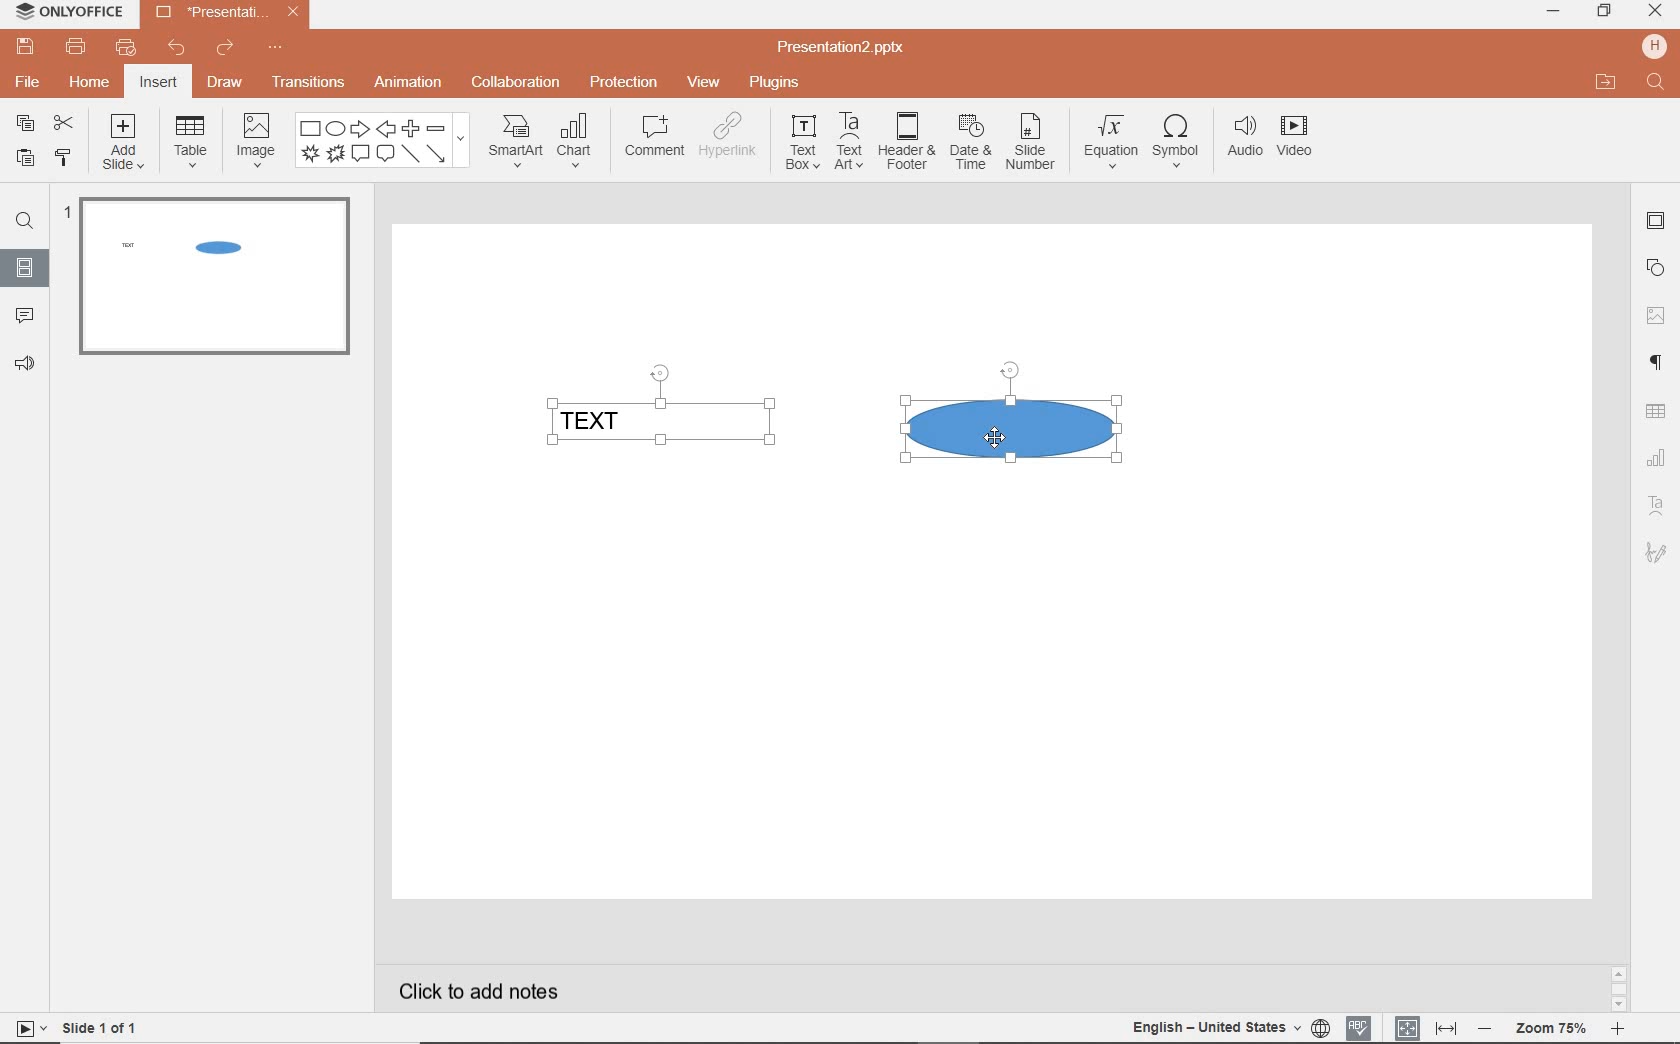 The height and width of the screenshot is (1044, 1680). I want to click on SLIDES, so click(26, 266).